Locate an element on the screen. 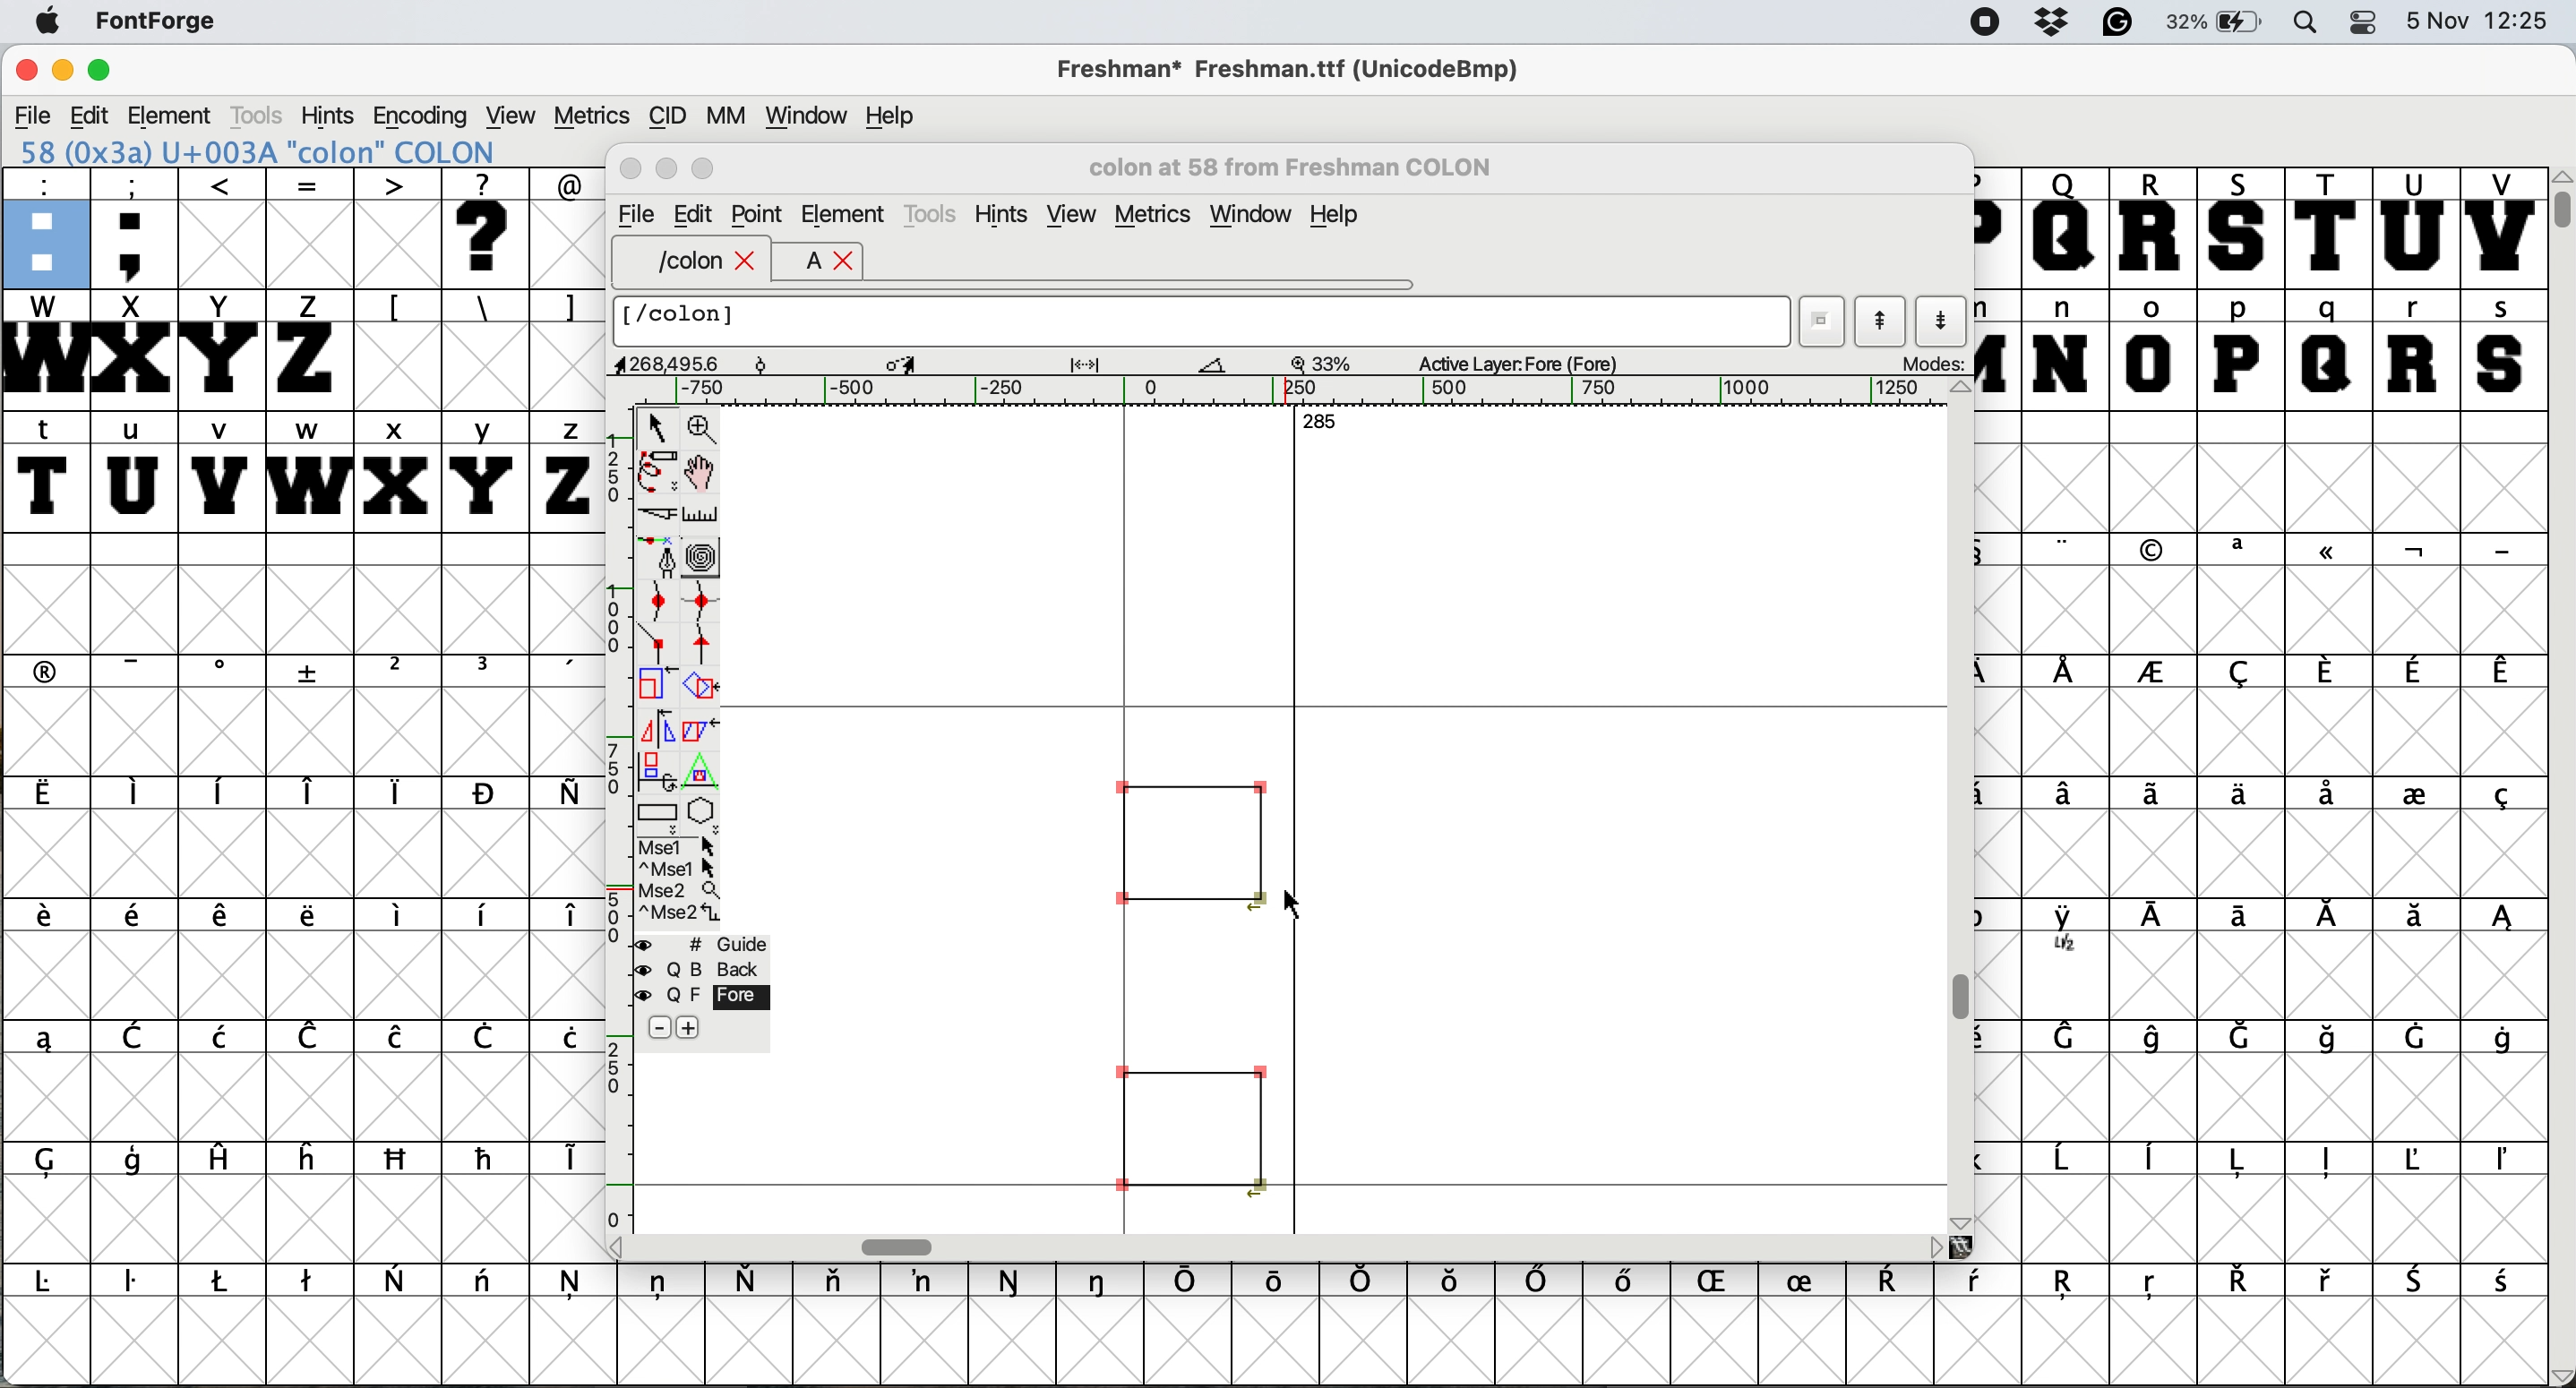 The image size is (2576, 1388). symbol is located at coordinates (2414, 1036).